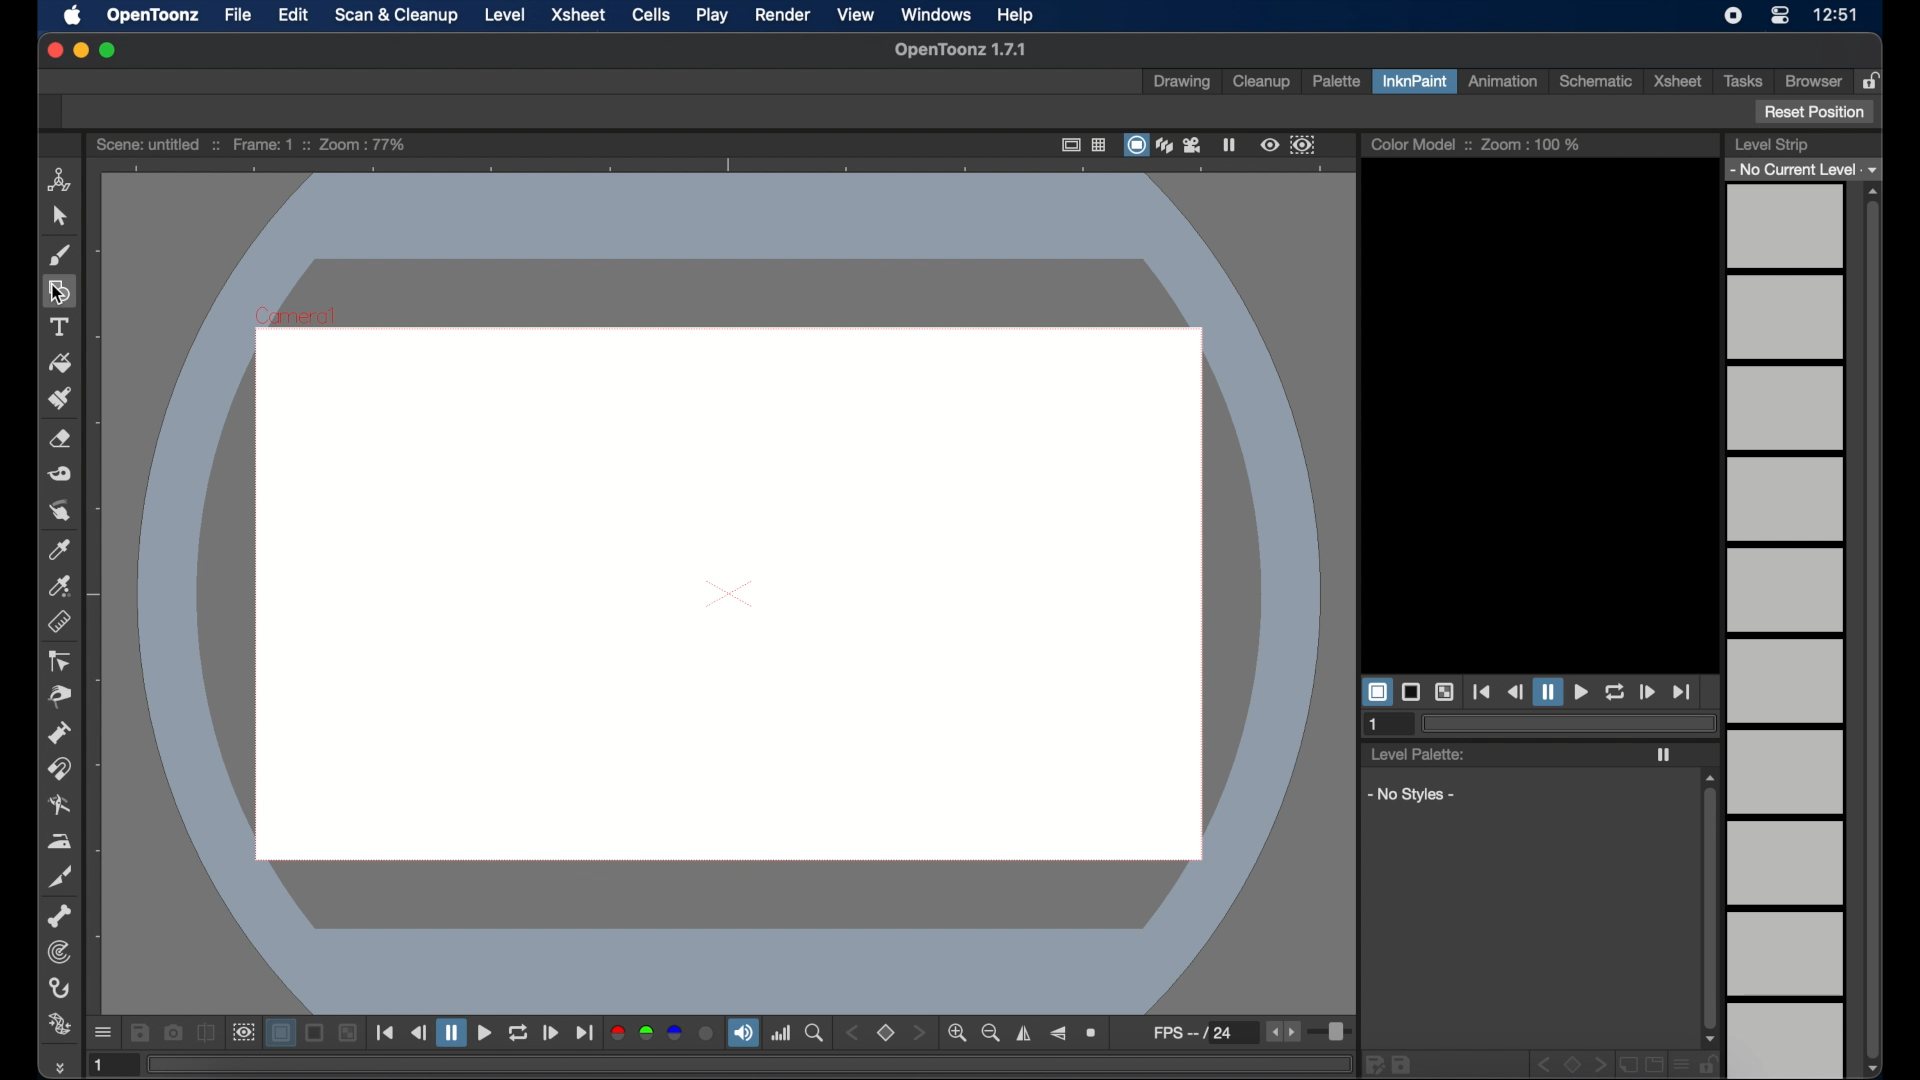 This screenshot has width=1920, height=1080. I want to click on cutter tool, so click(60, 877).